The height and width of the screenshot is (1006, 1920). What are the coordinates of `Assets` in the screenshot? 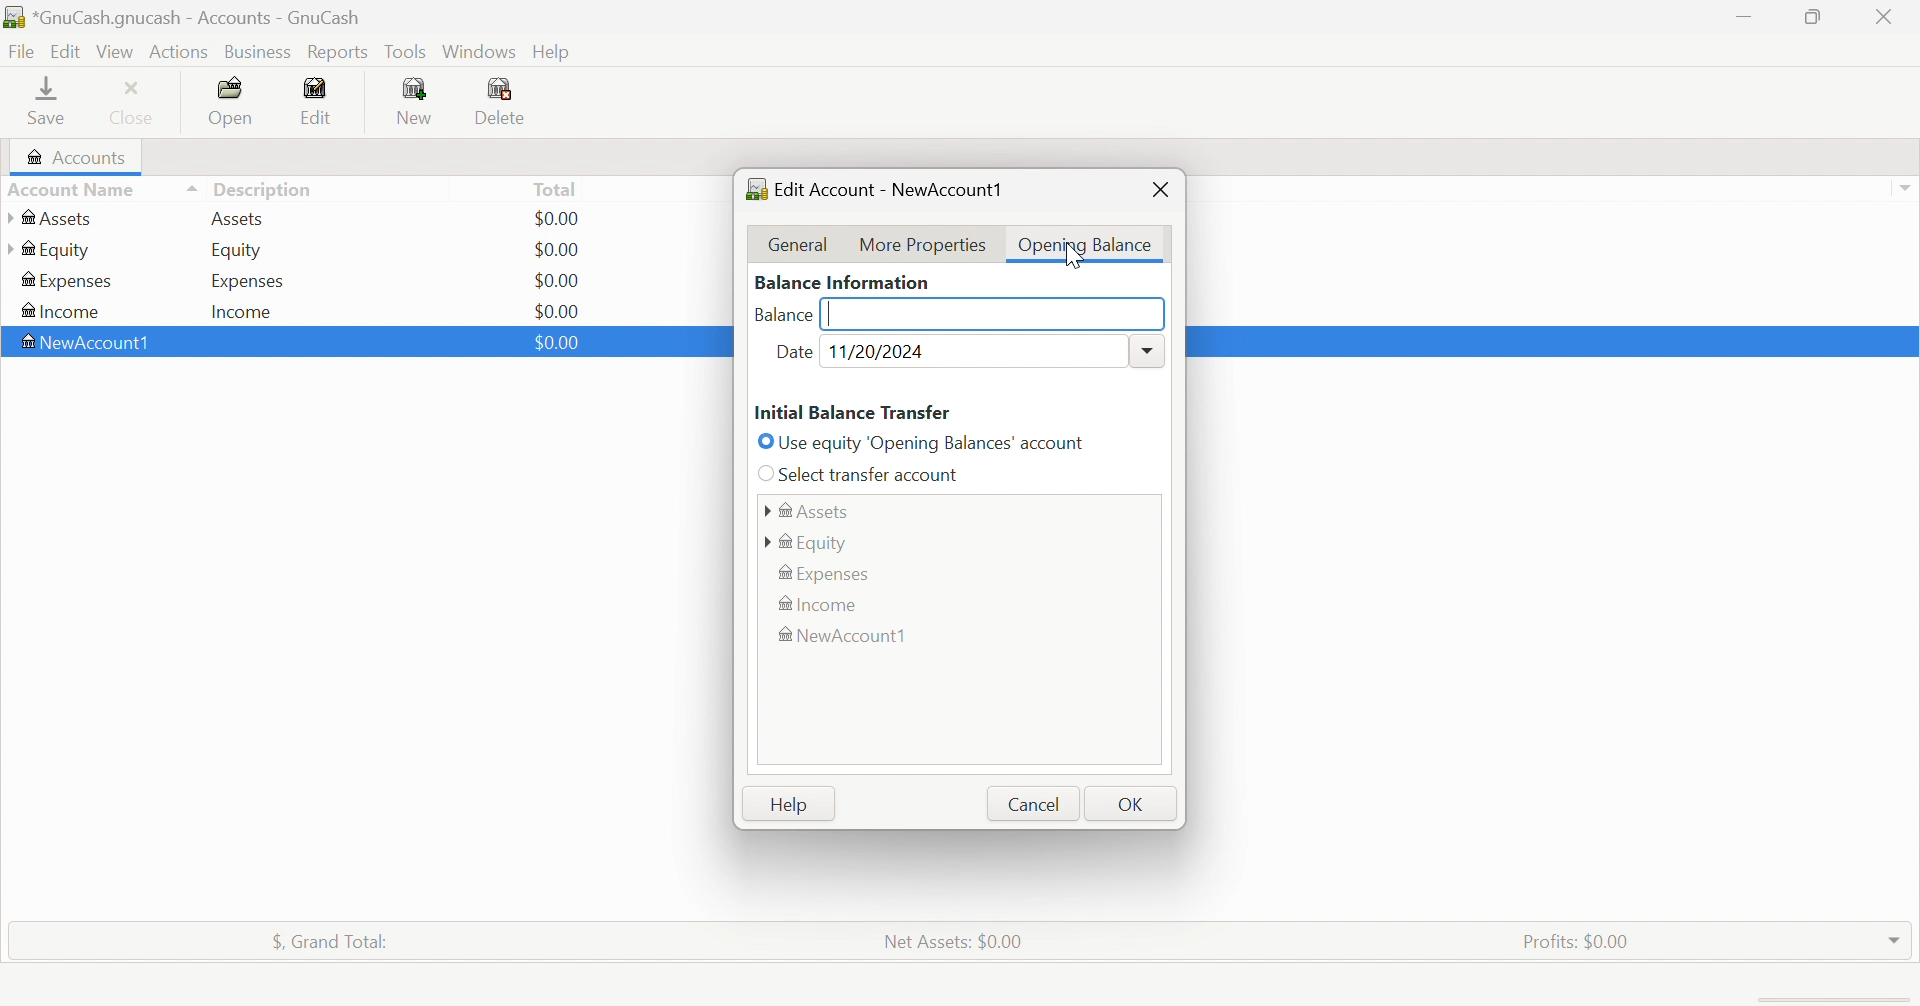 It's located at (54, 218).